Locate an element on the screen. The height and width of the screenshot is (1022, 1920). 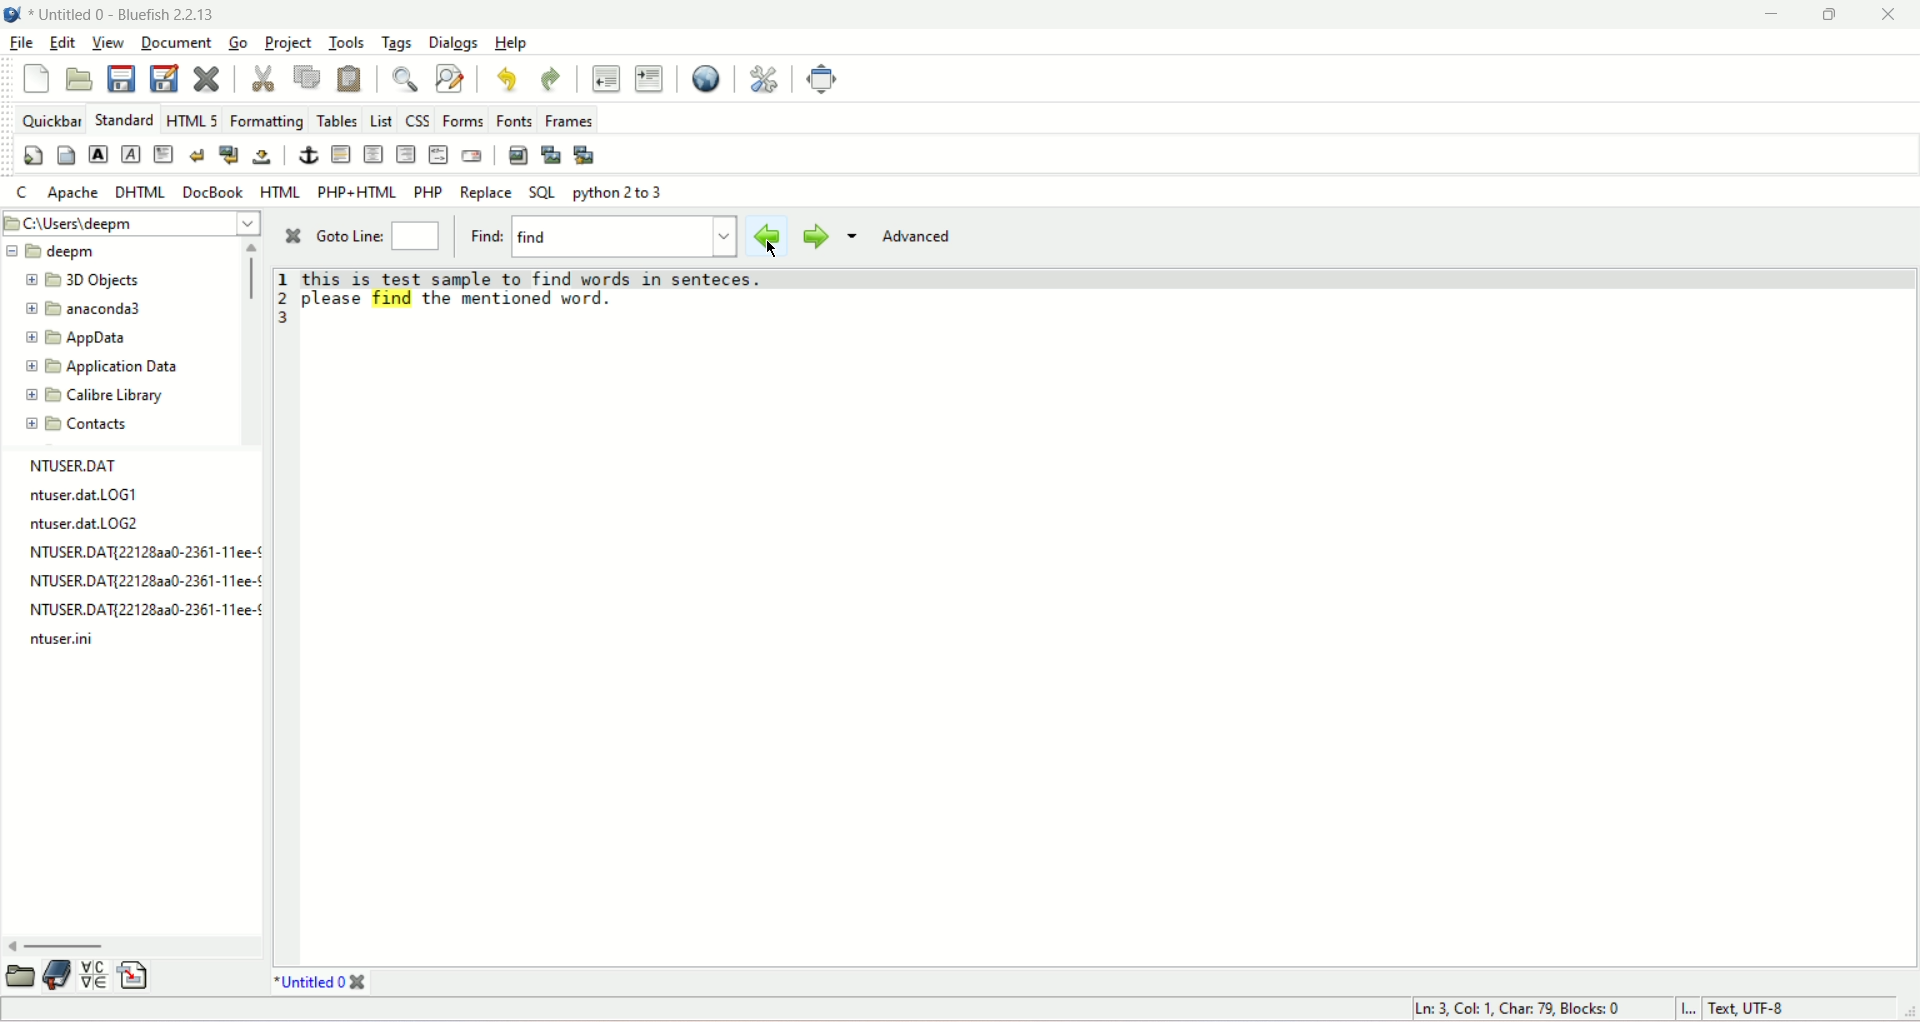
horizontal rule is located at coordinates (340, 155).